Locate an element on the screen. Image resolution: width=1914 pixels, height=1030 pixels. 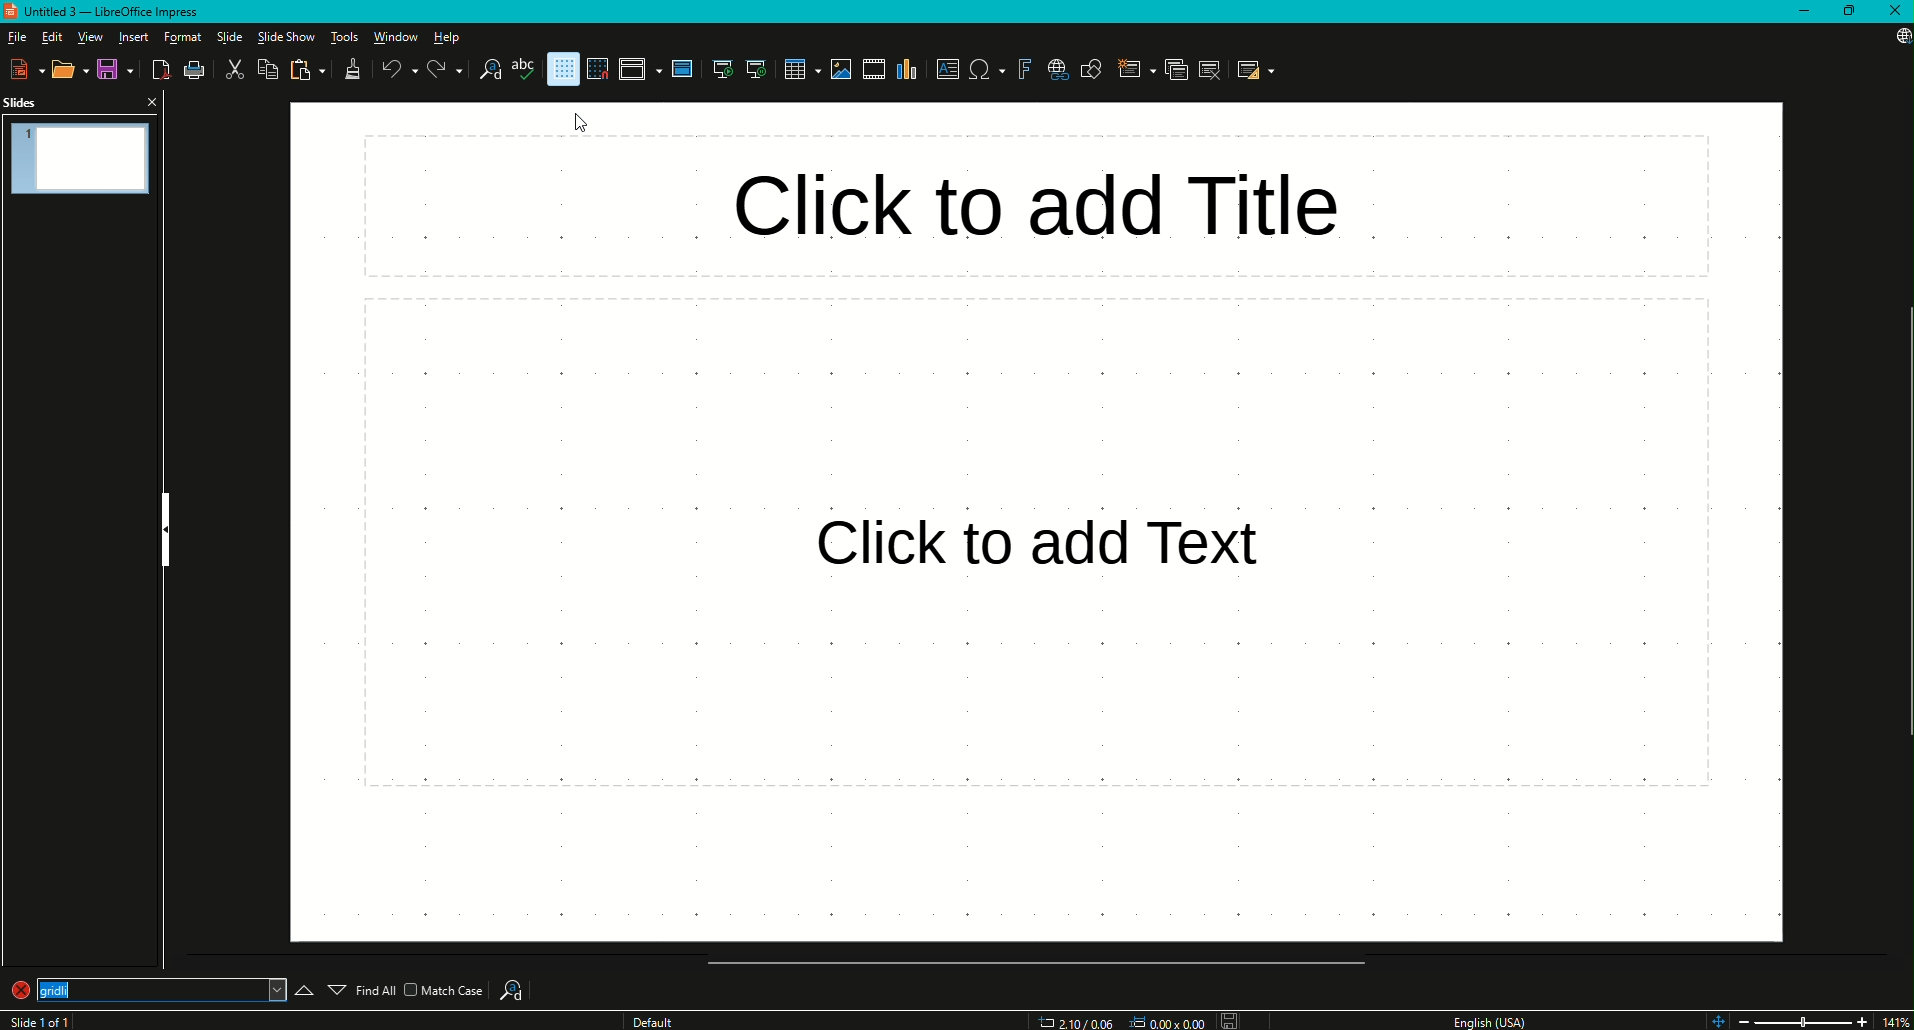
Export directly as PDF is located at coordinates (162, 68).